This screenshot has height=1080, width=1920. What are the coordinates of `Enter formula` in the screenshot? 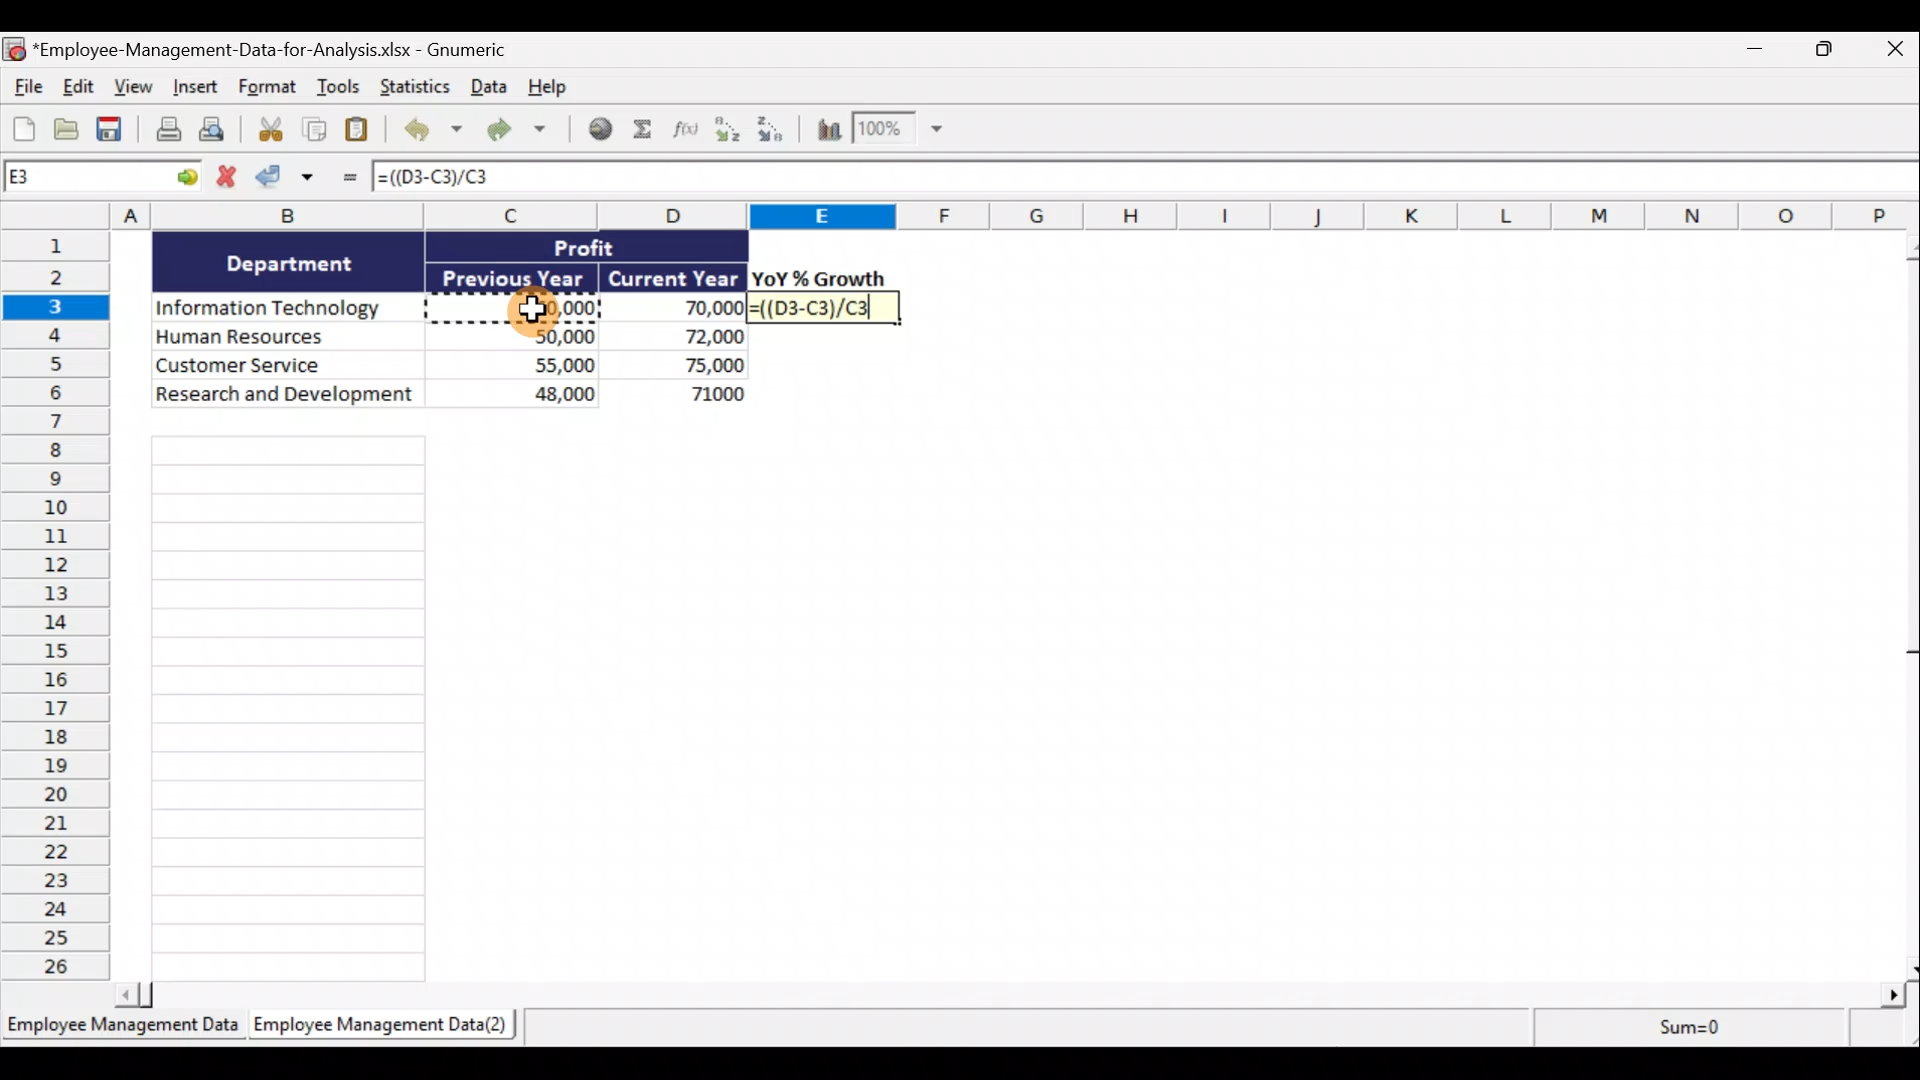 It's located at (347, 181).